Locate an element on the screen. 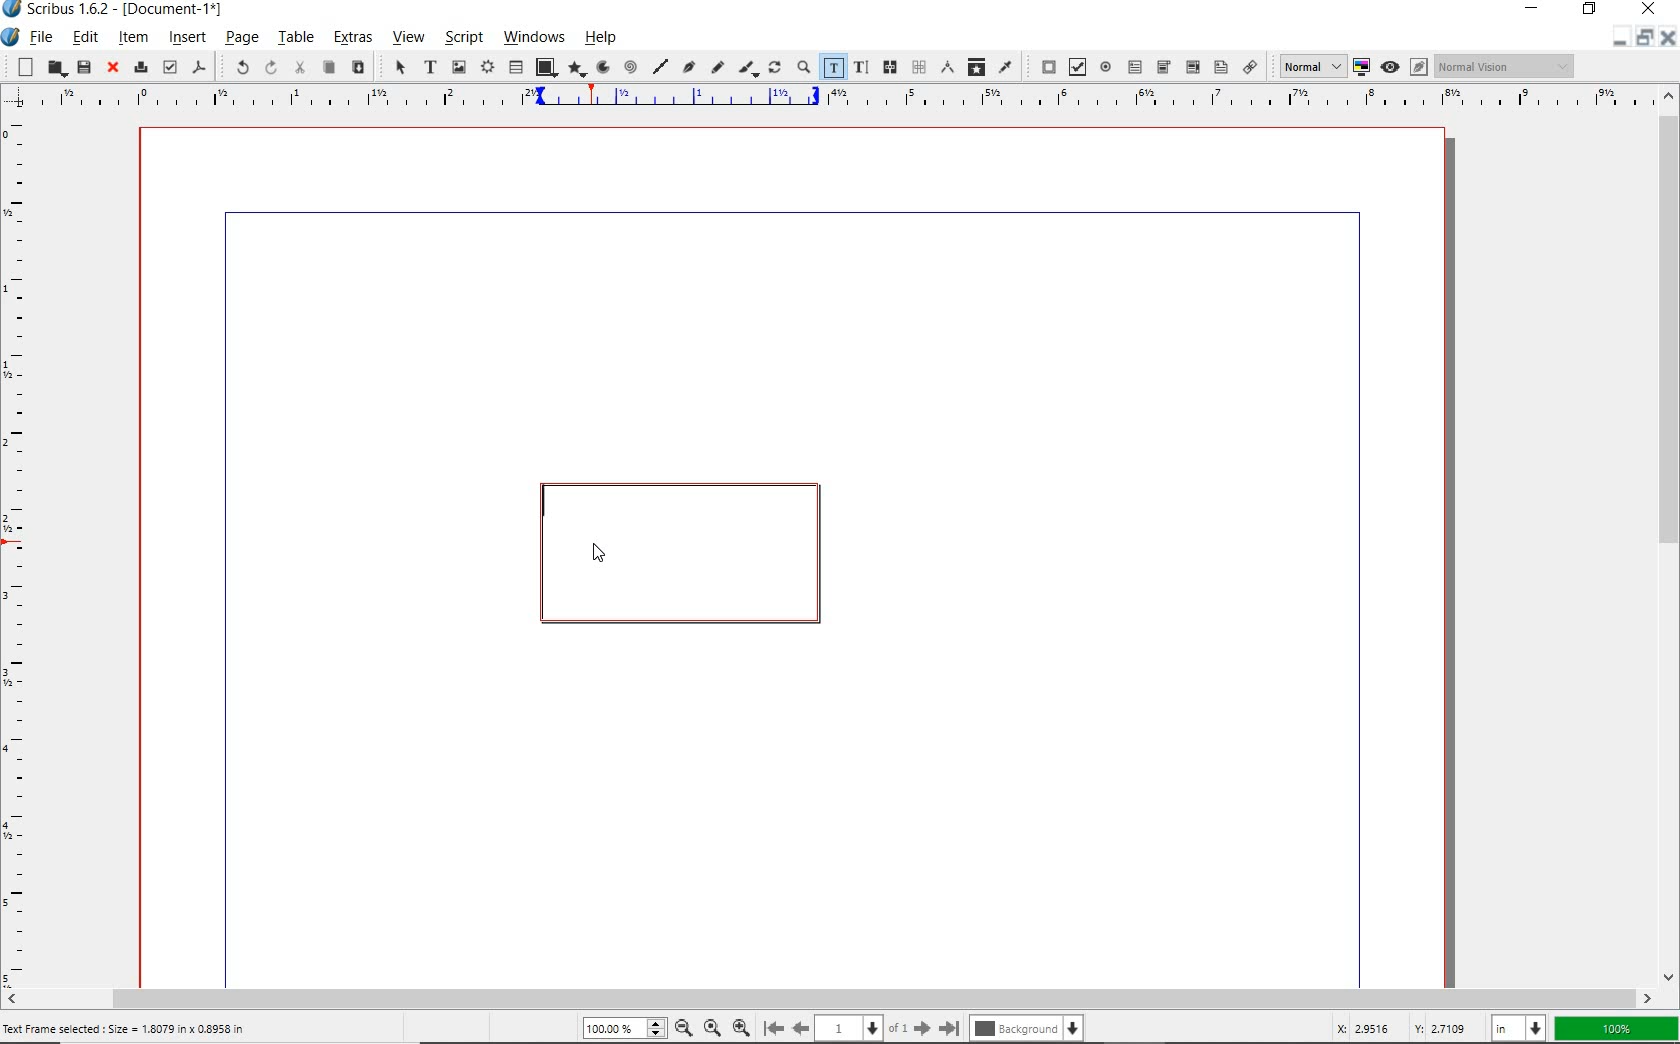 Image resolution: width=1680 pixels, height=1044 pixels. Last Page is located at coordinates (951, 1028).